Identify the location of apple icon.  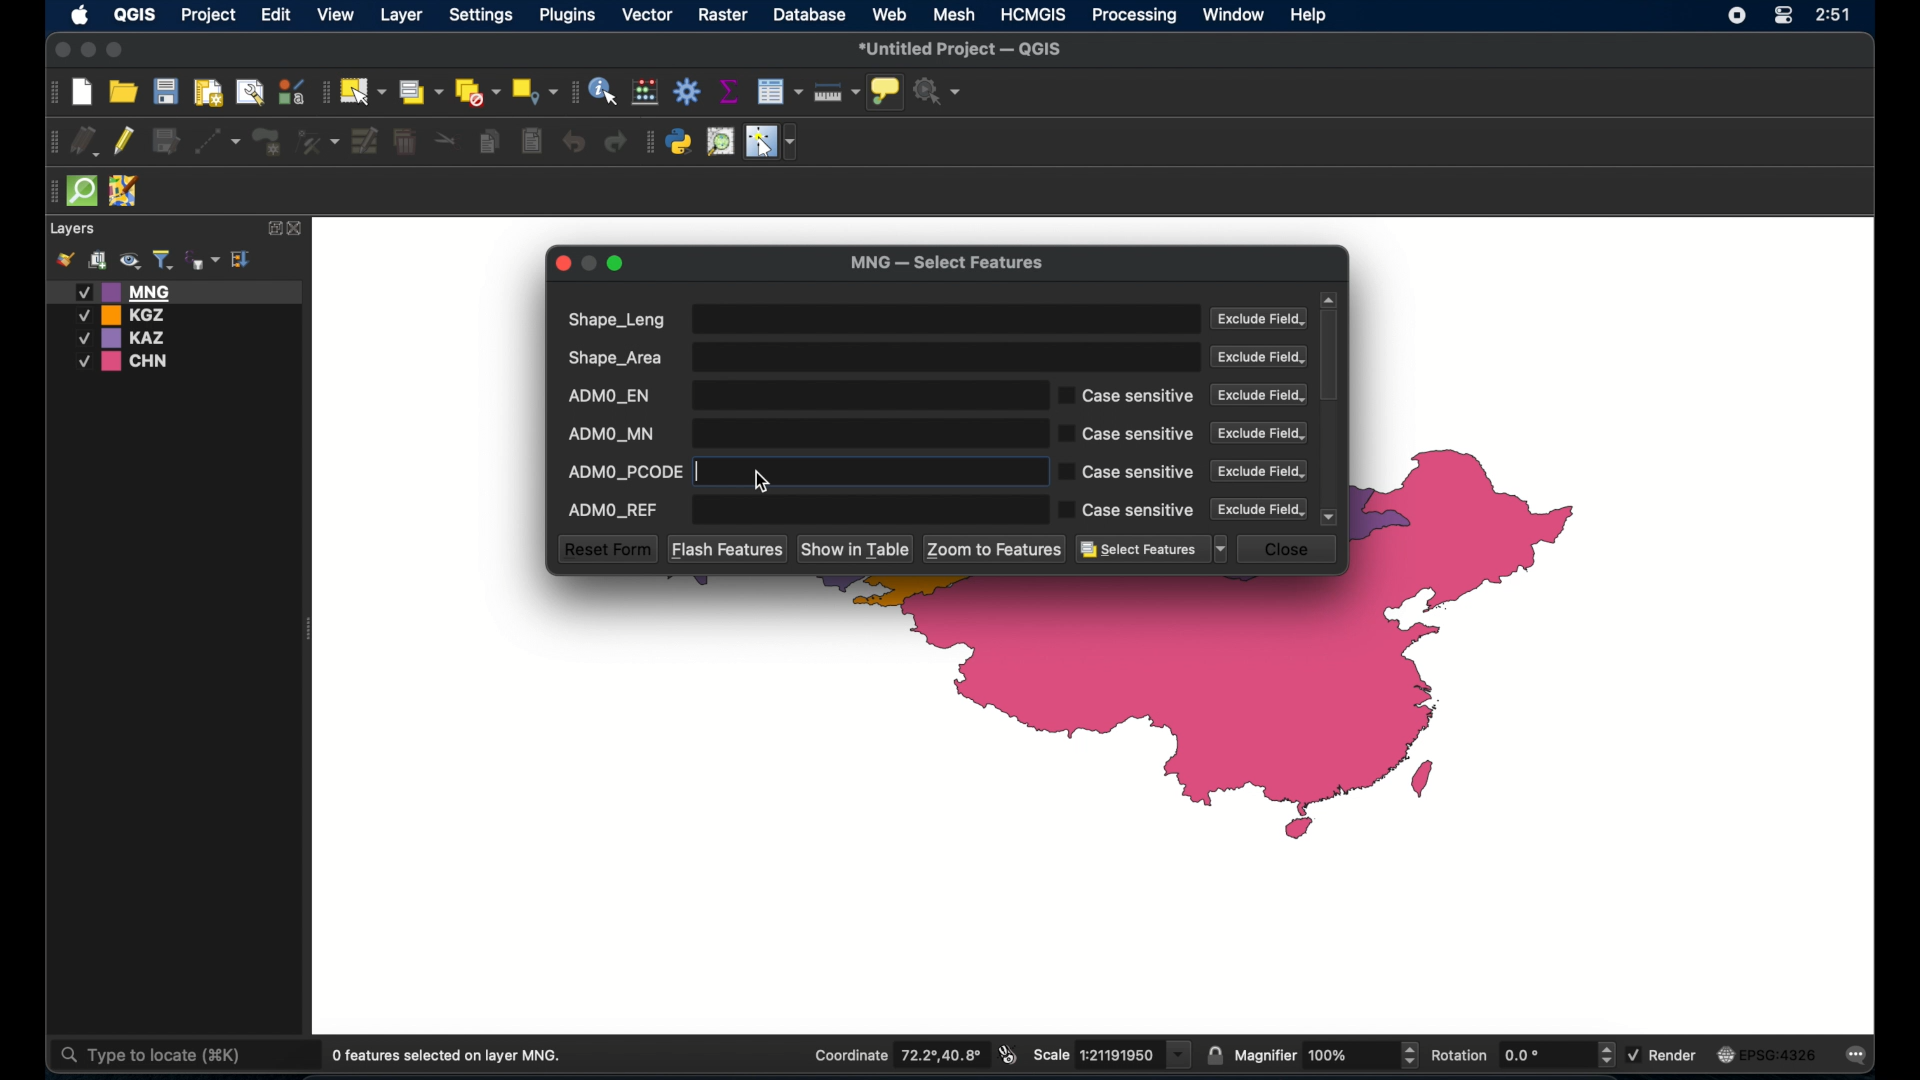
(80, 17).